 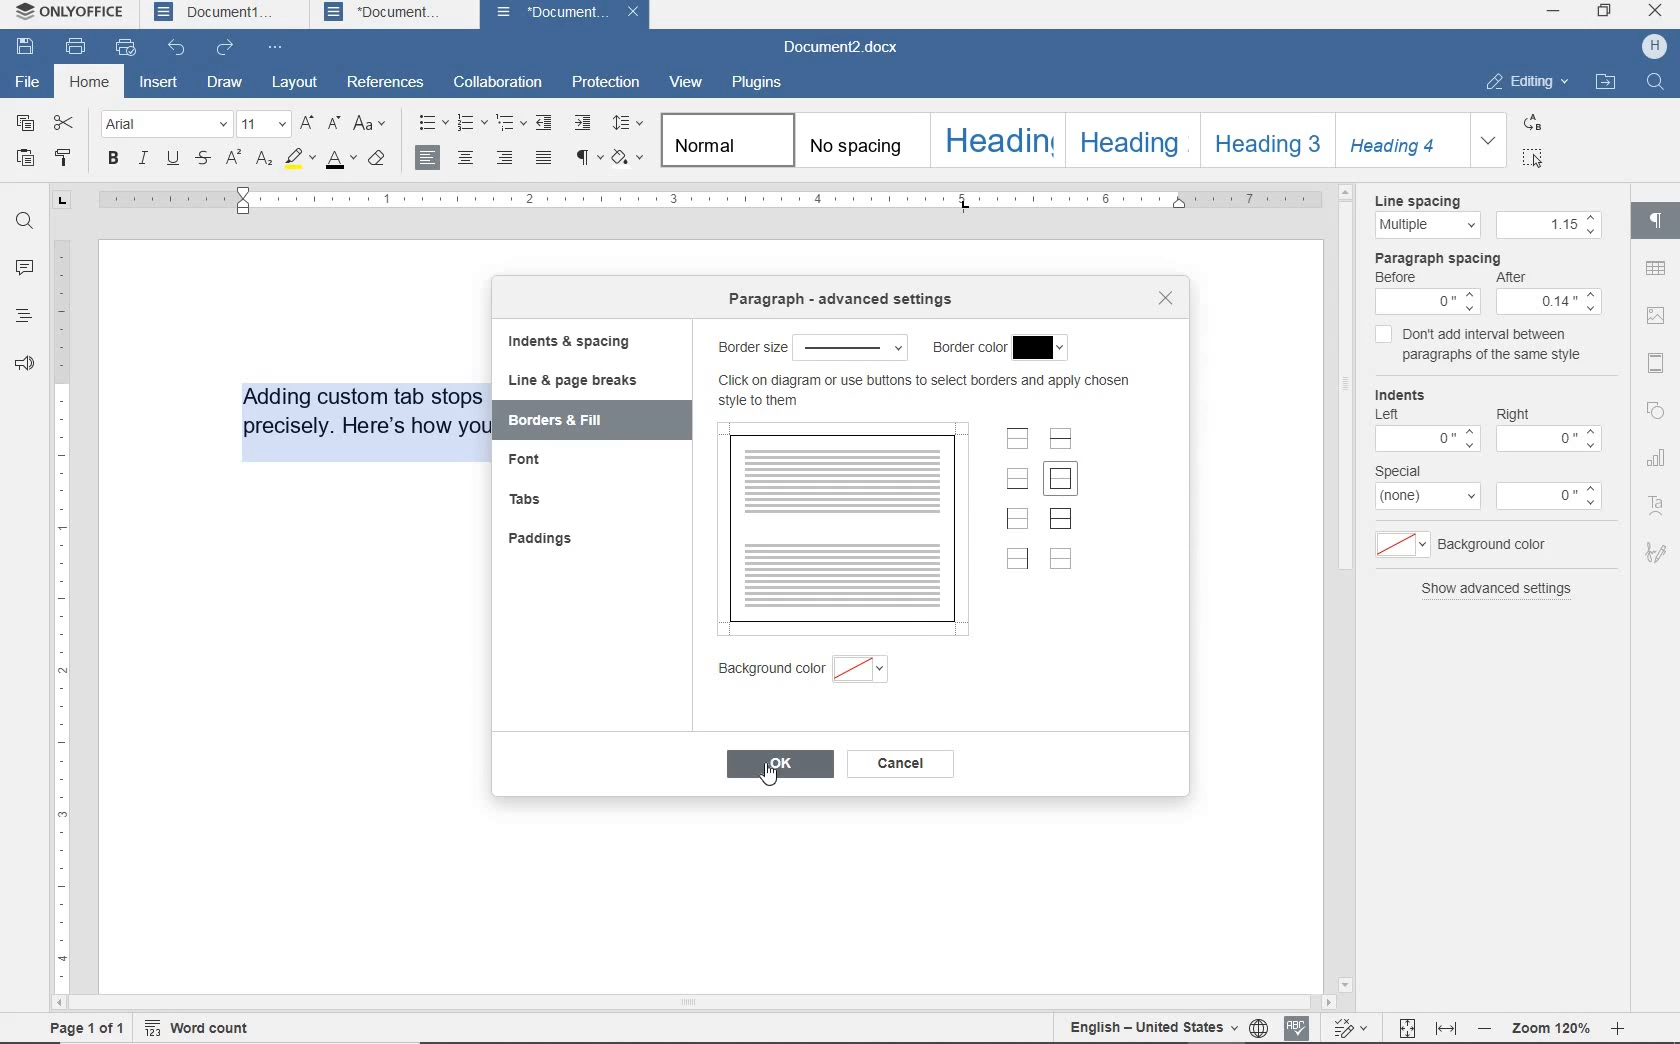 What do you see at coordinates (1606, 82) in the screenshot?
I see `open file location` at bounding box center [1606, 82].